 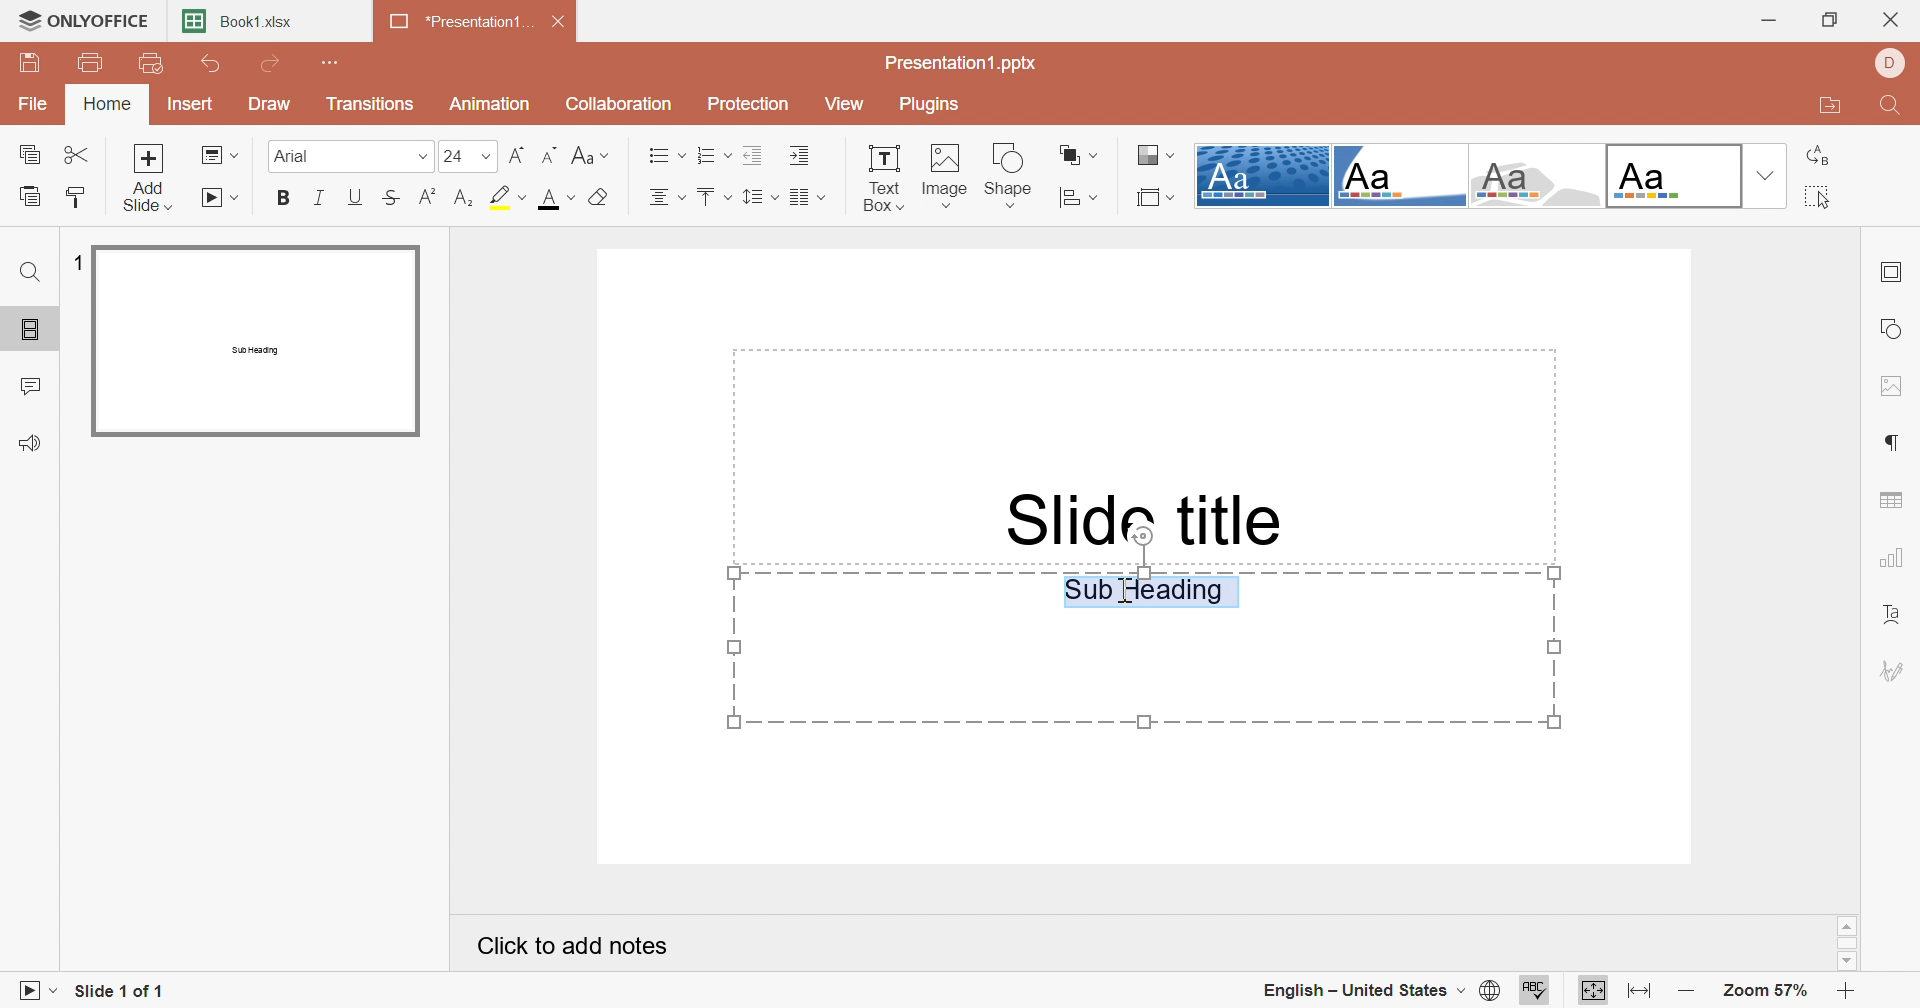 I want to click on Text Art settings, so click(x=1900, y=615).